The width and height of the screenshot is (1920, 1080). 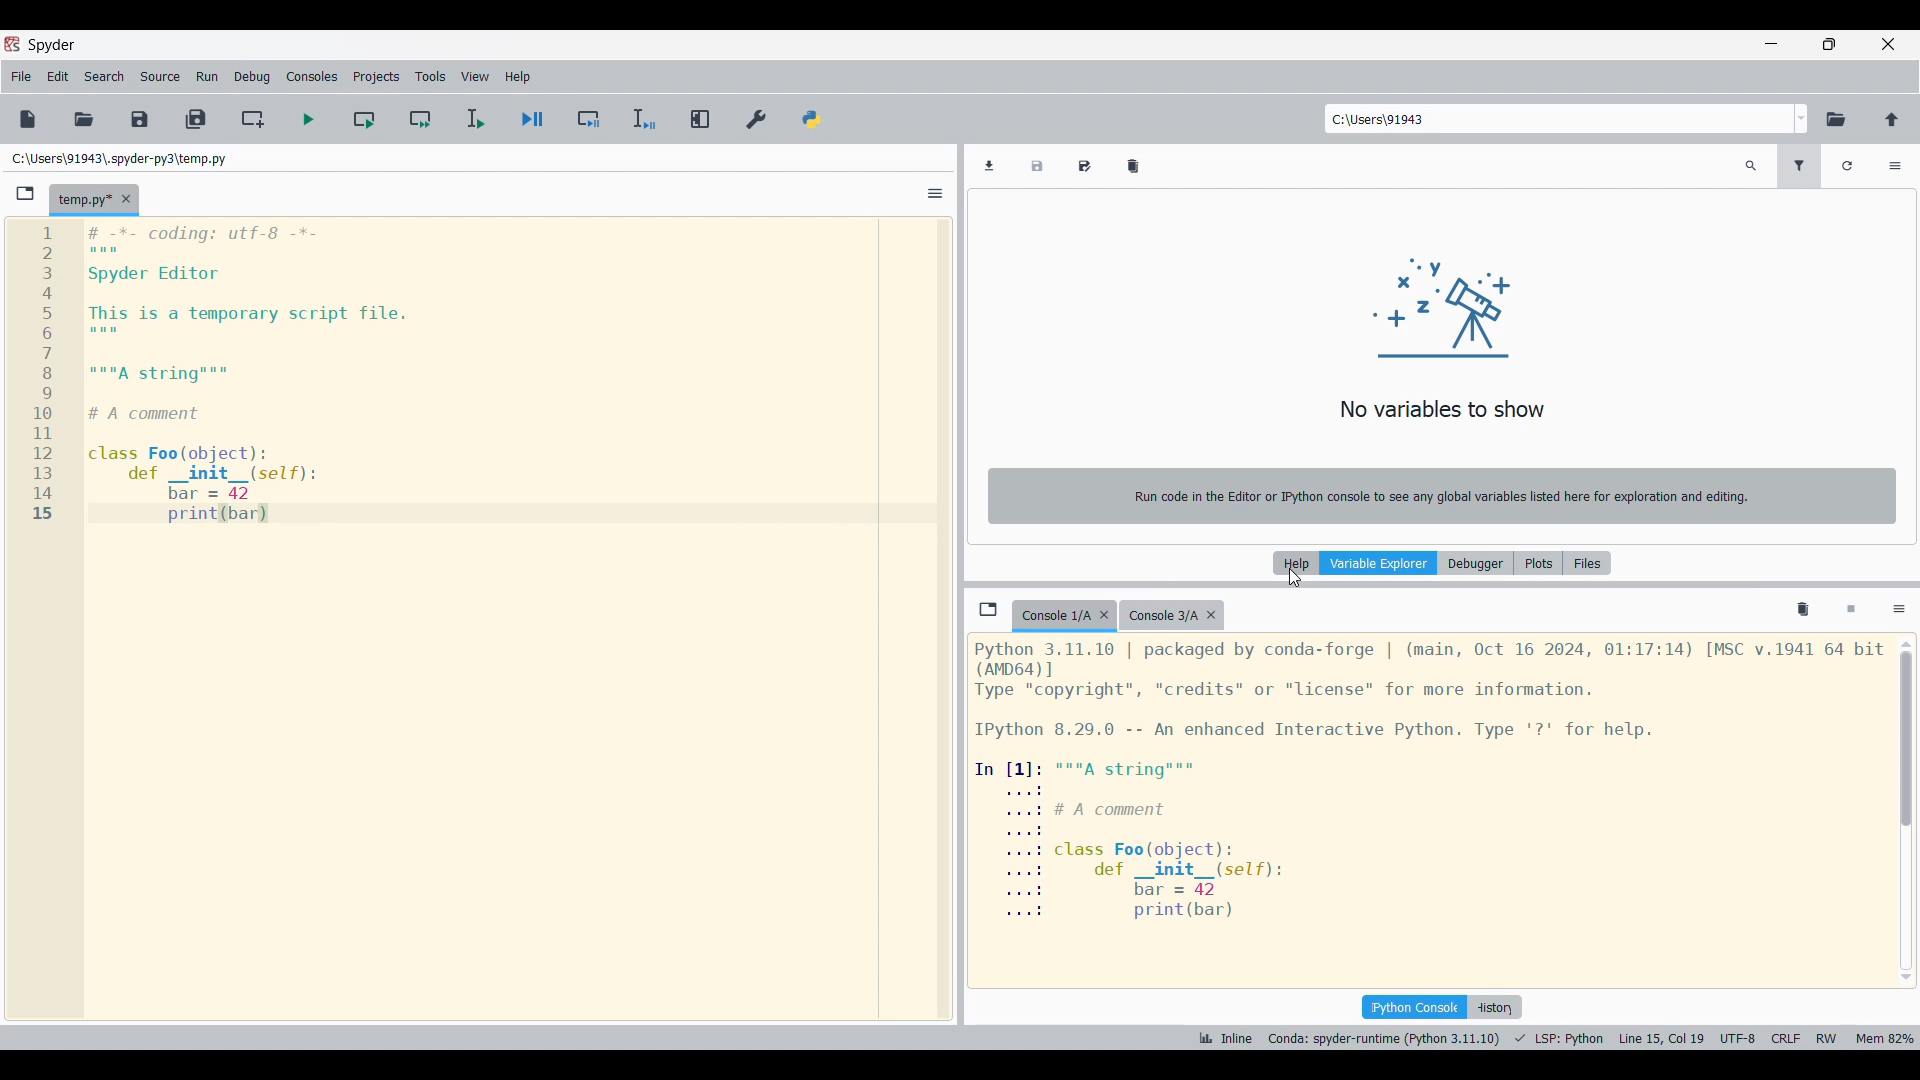 I want to click on File location, so click(x=120, y=159).